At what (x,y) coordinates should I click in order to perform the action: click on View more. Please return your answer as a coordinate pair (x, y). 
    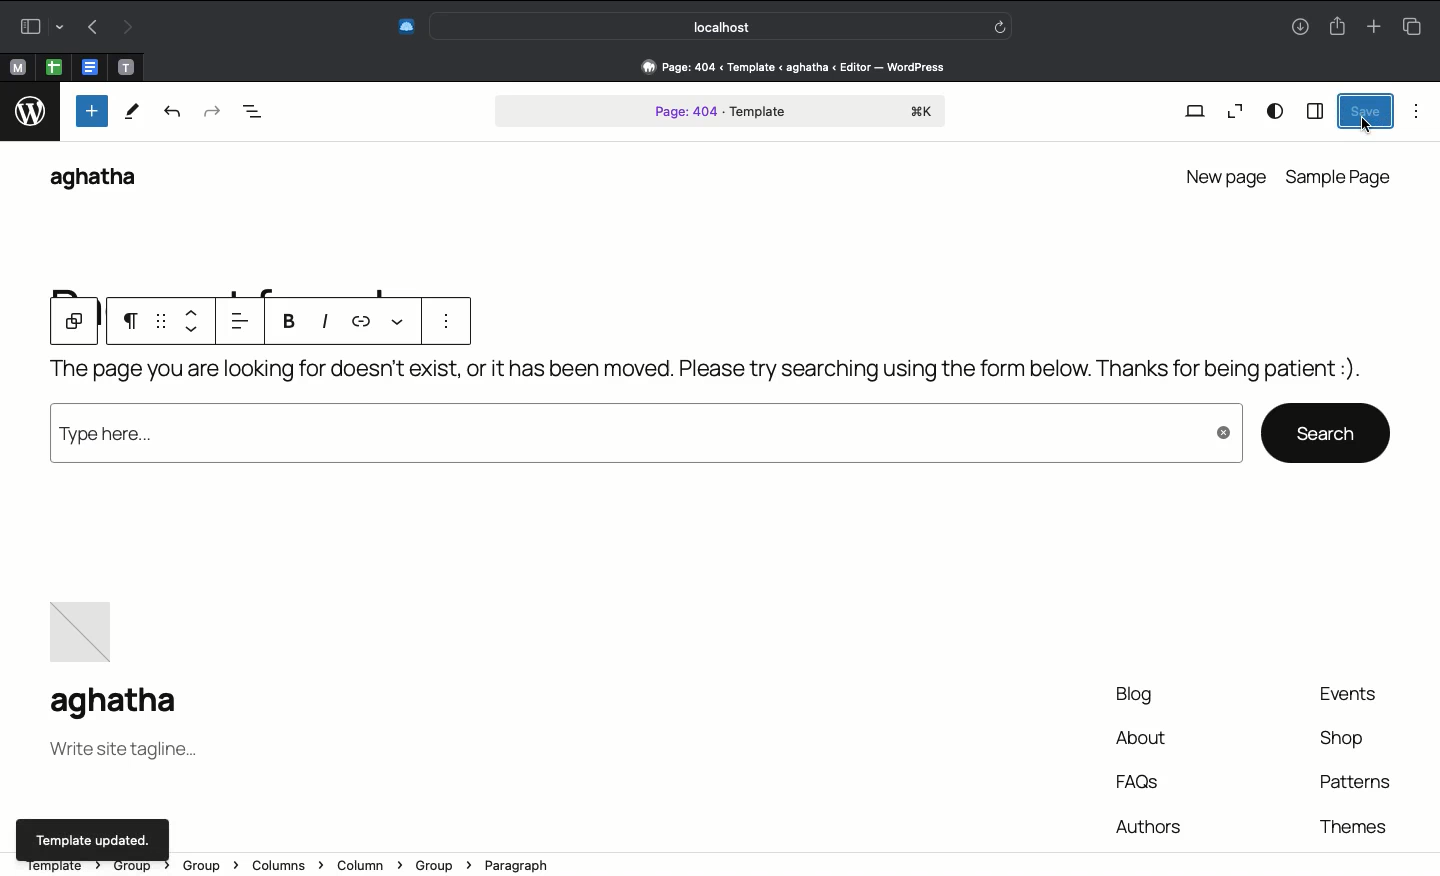
    Looking at the image, I should click on (395, 320).